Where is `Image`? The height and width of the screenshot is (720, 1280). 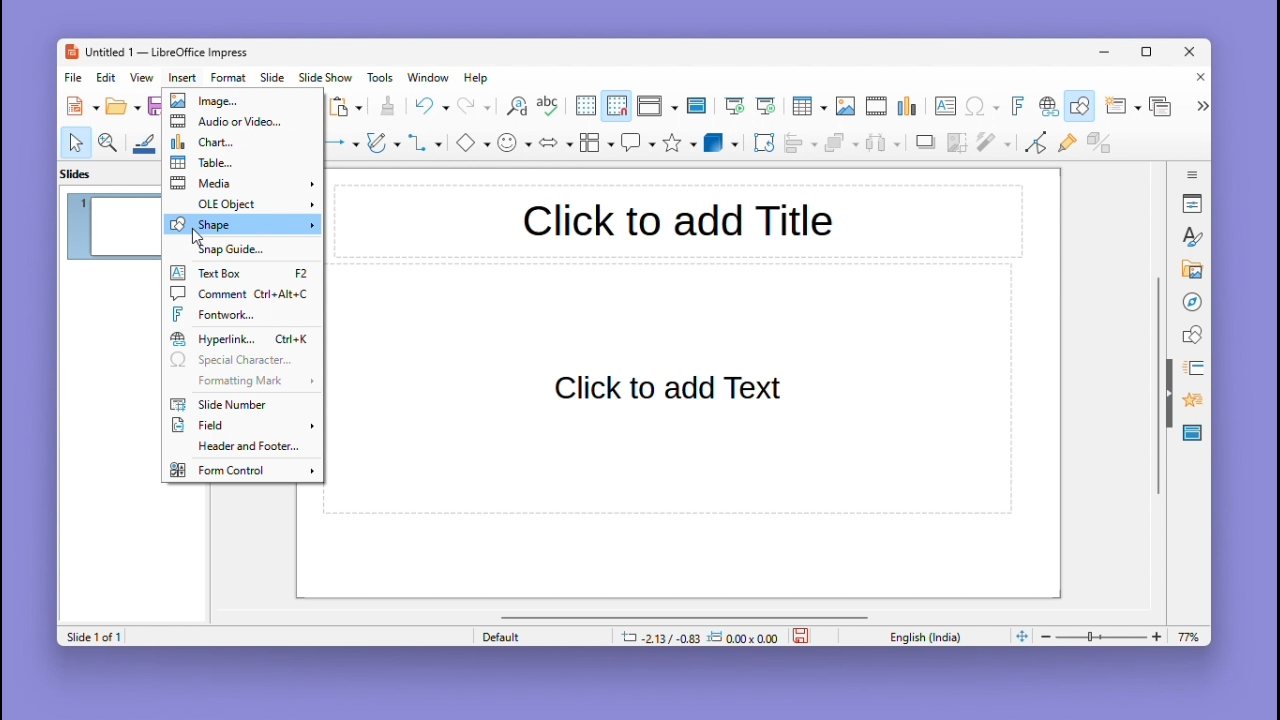 Image is located at coordinates (240, 101).